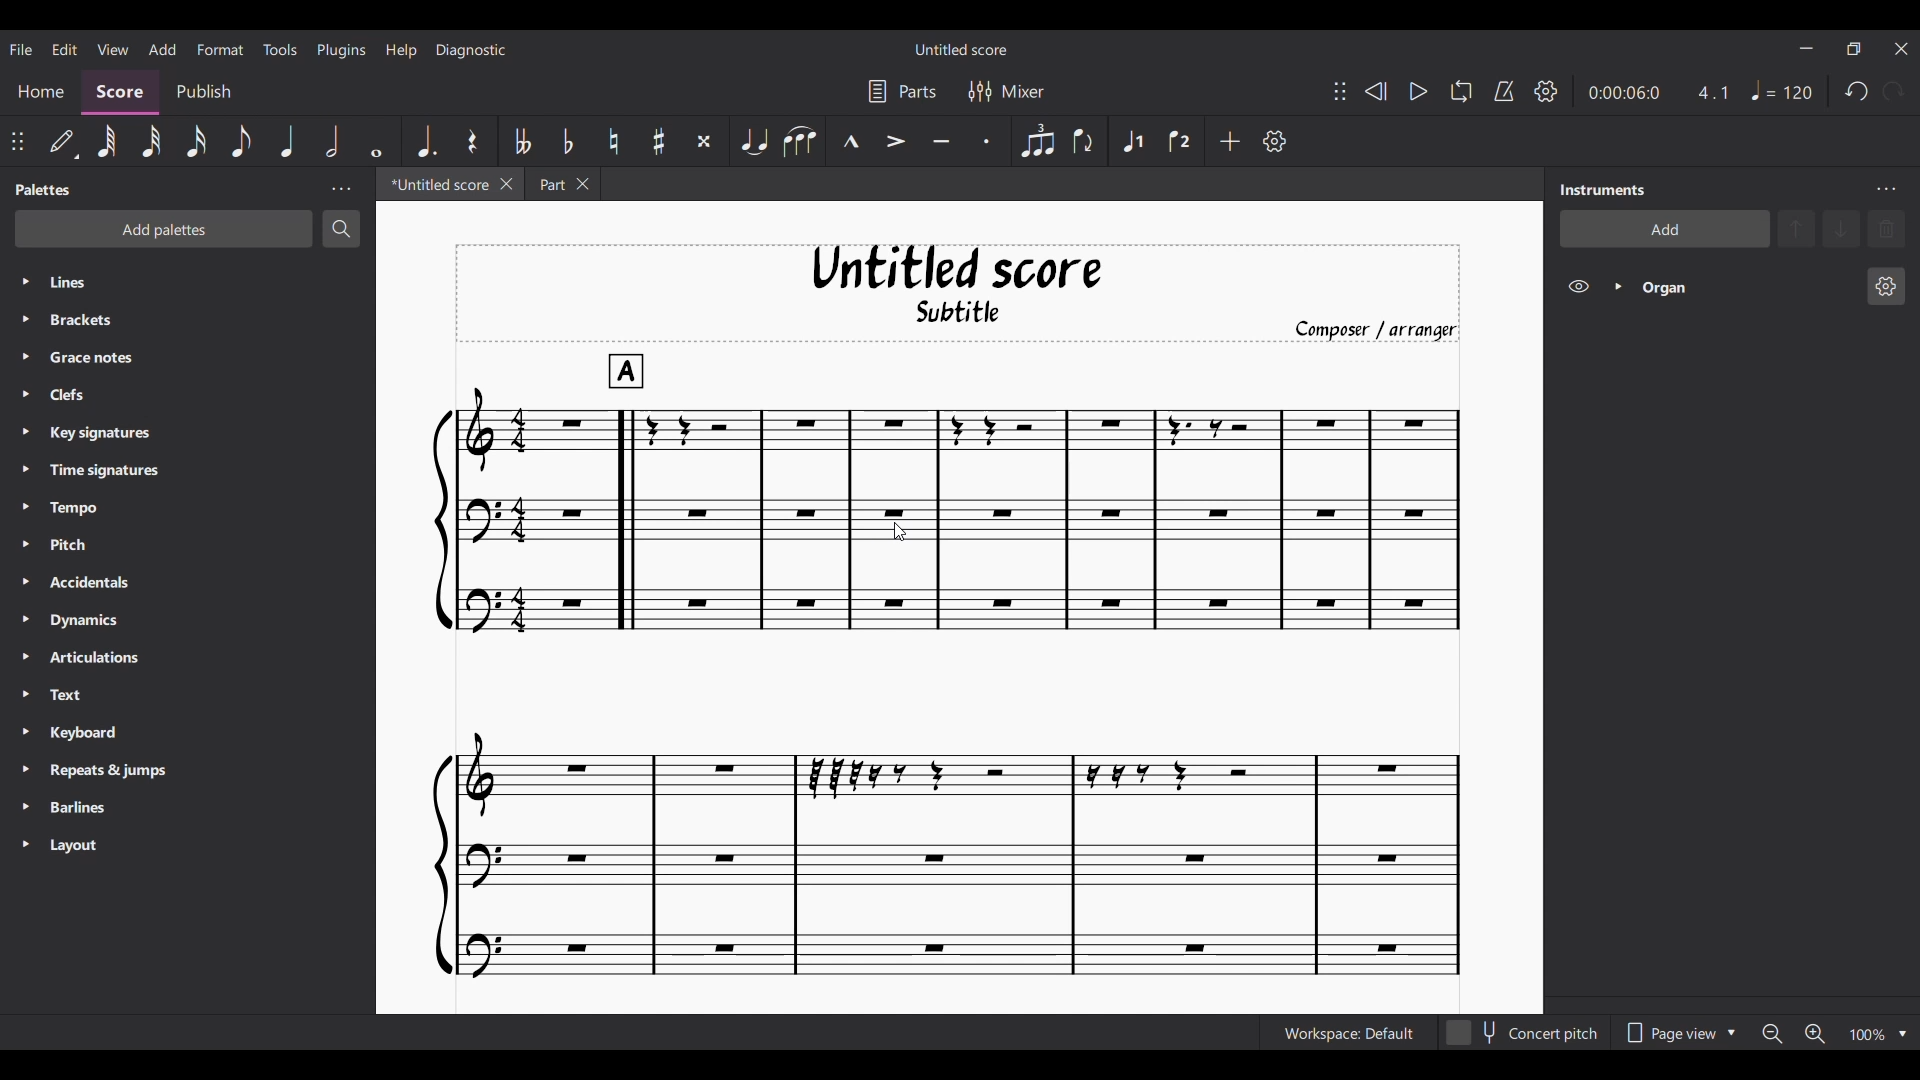 The image size is (1920, 1080). Describe the element at coordinates (378, 142) in the screenshot. I see `Whole note` at that location.